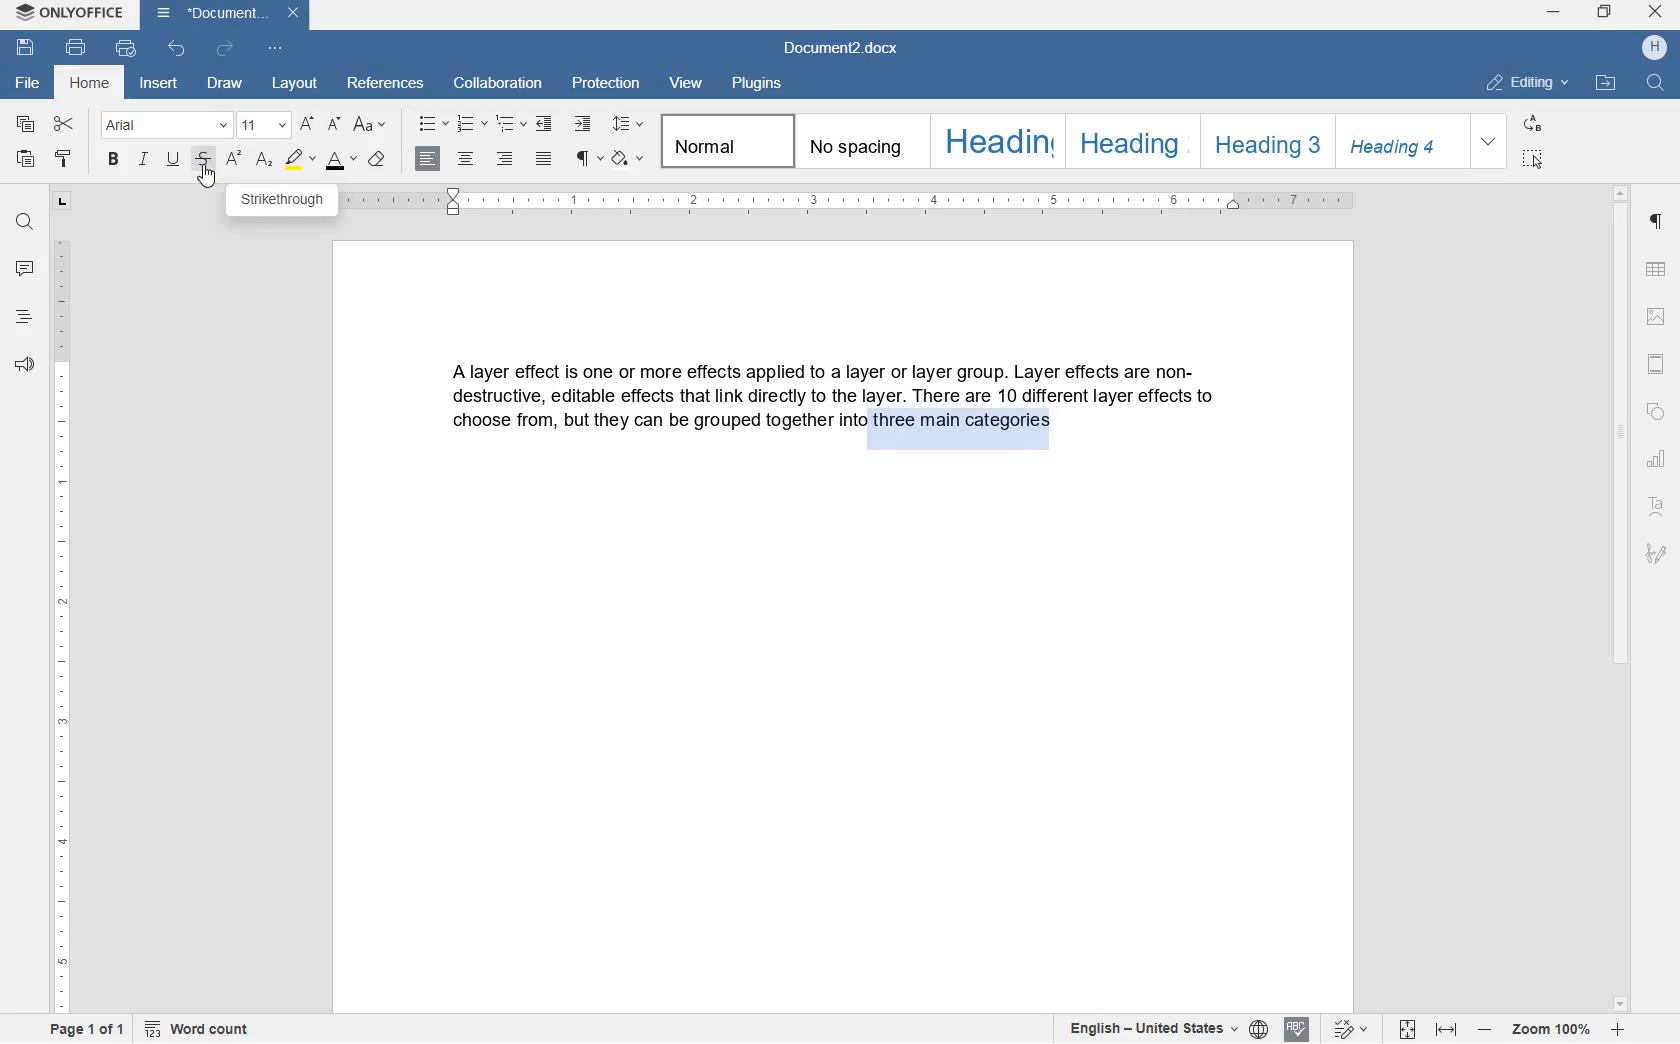 The height and width of the screenshot is (1044, 1680). Describe the element at coordinates (1347, 1030) in the screenshot. I see `text change` at that location.